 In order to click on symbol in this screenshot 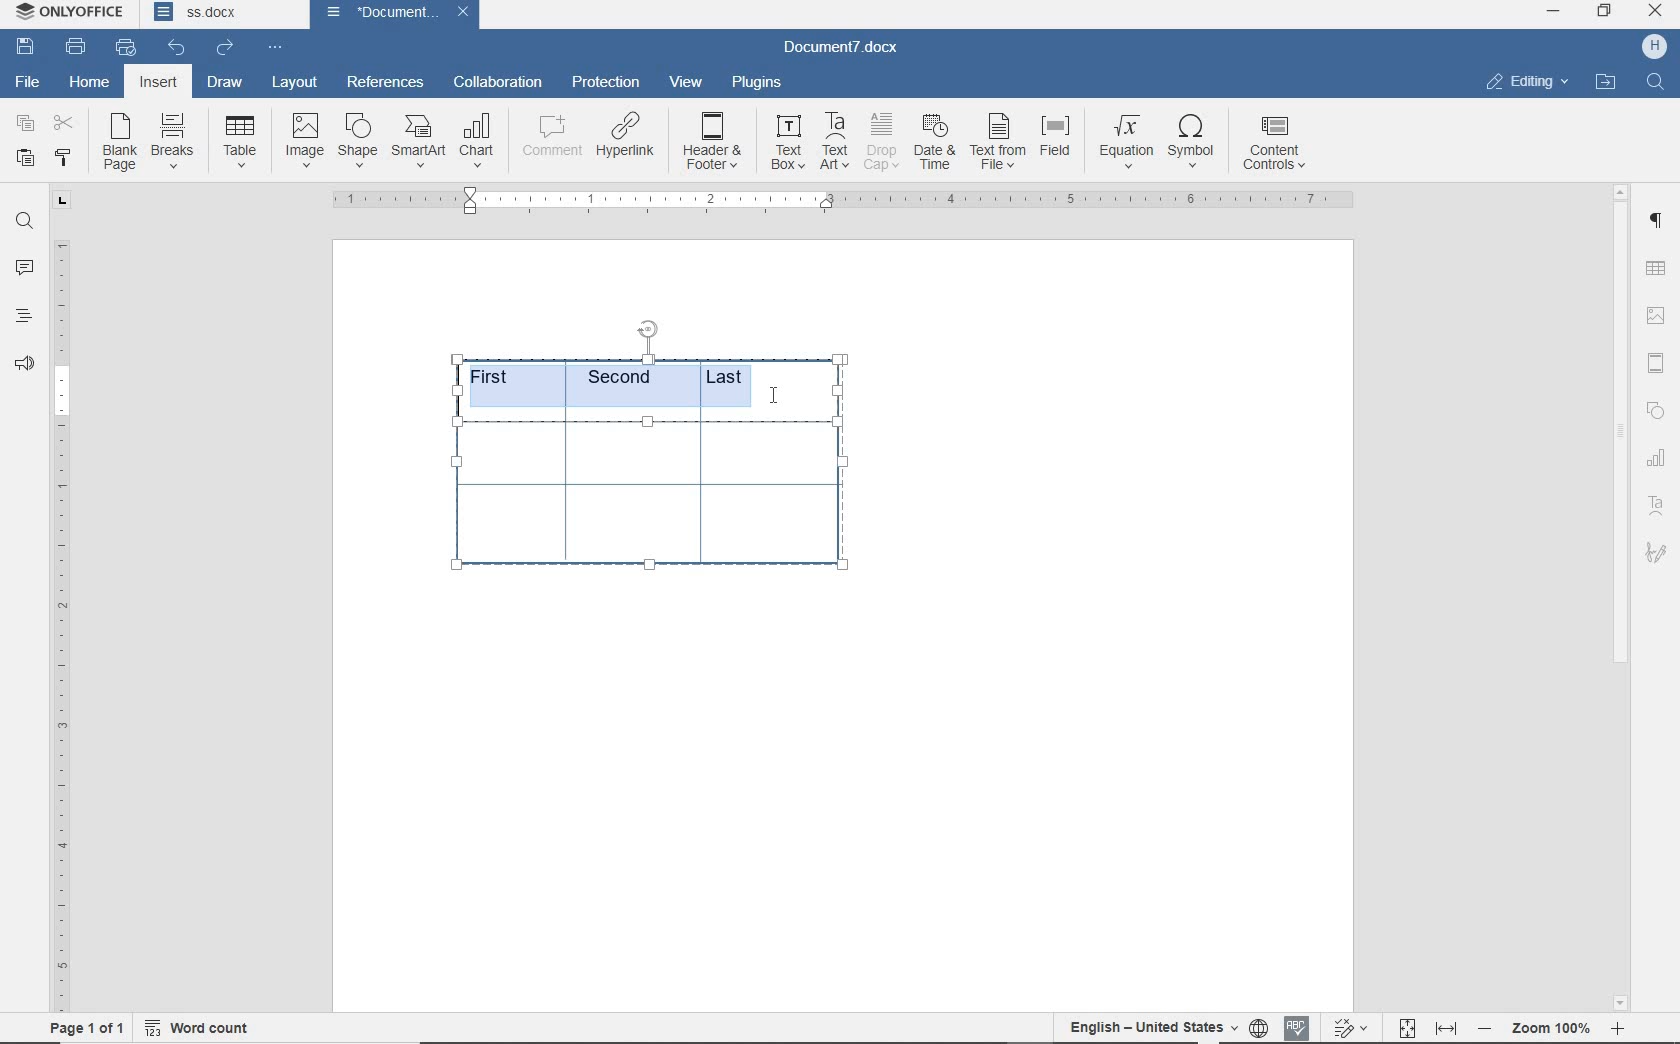, I will do `click(1195, 140)`.